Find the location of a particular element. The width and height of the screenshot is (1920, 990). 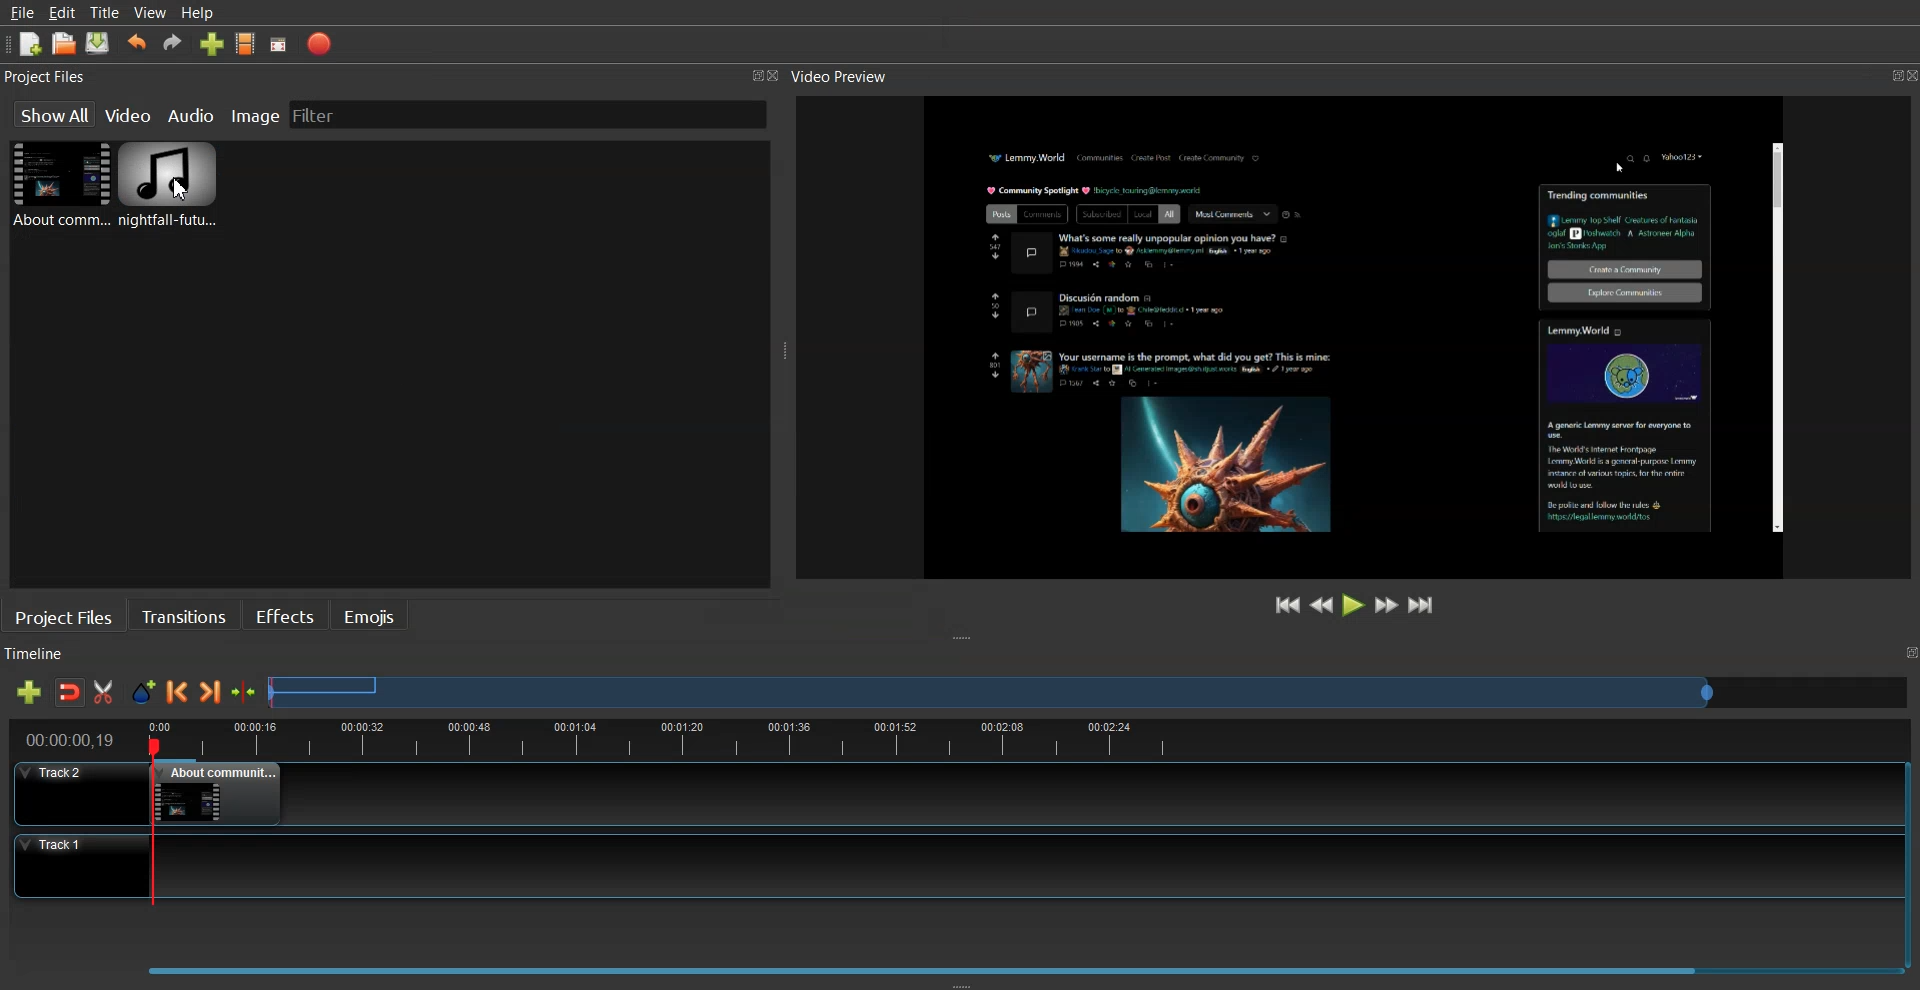

Slider is located at coordinates (1090, 691).